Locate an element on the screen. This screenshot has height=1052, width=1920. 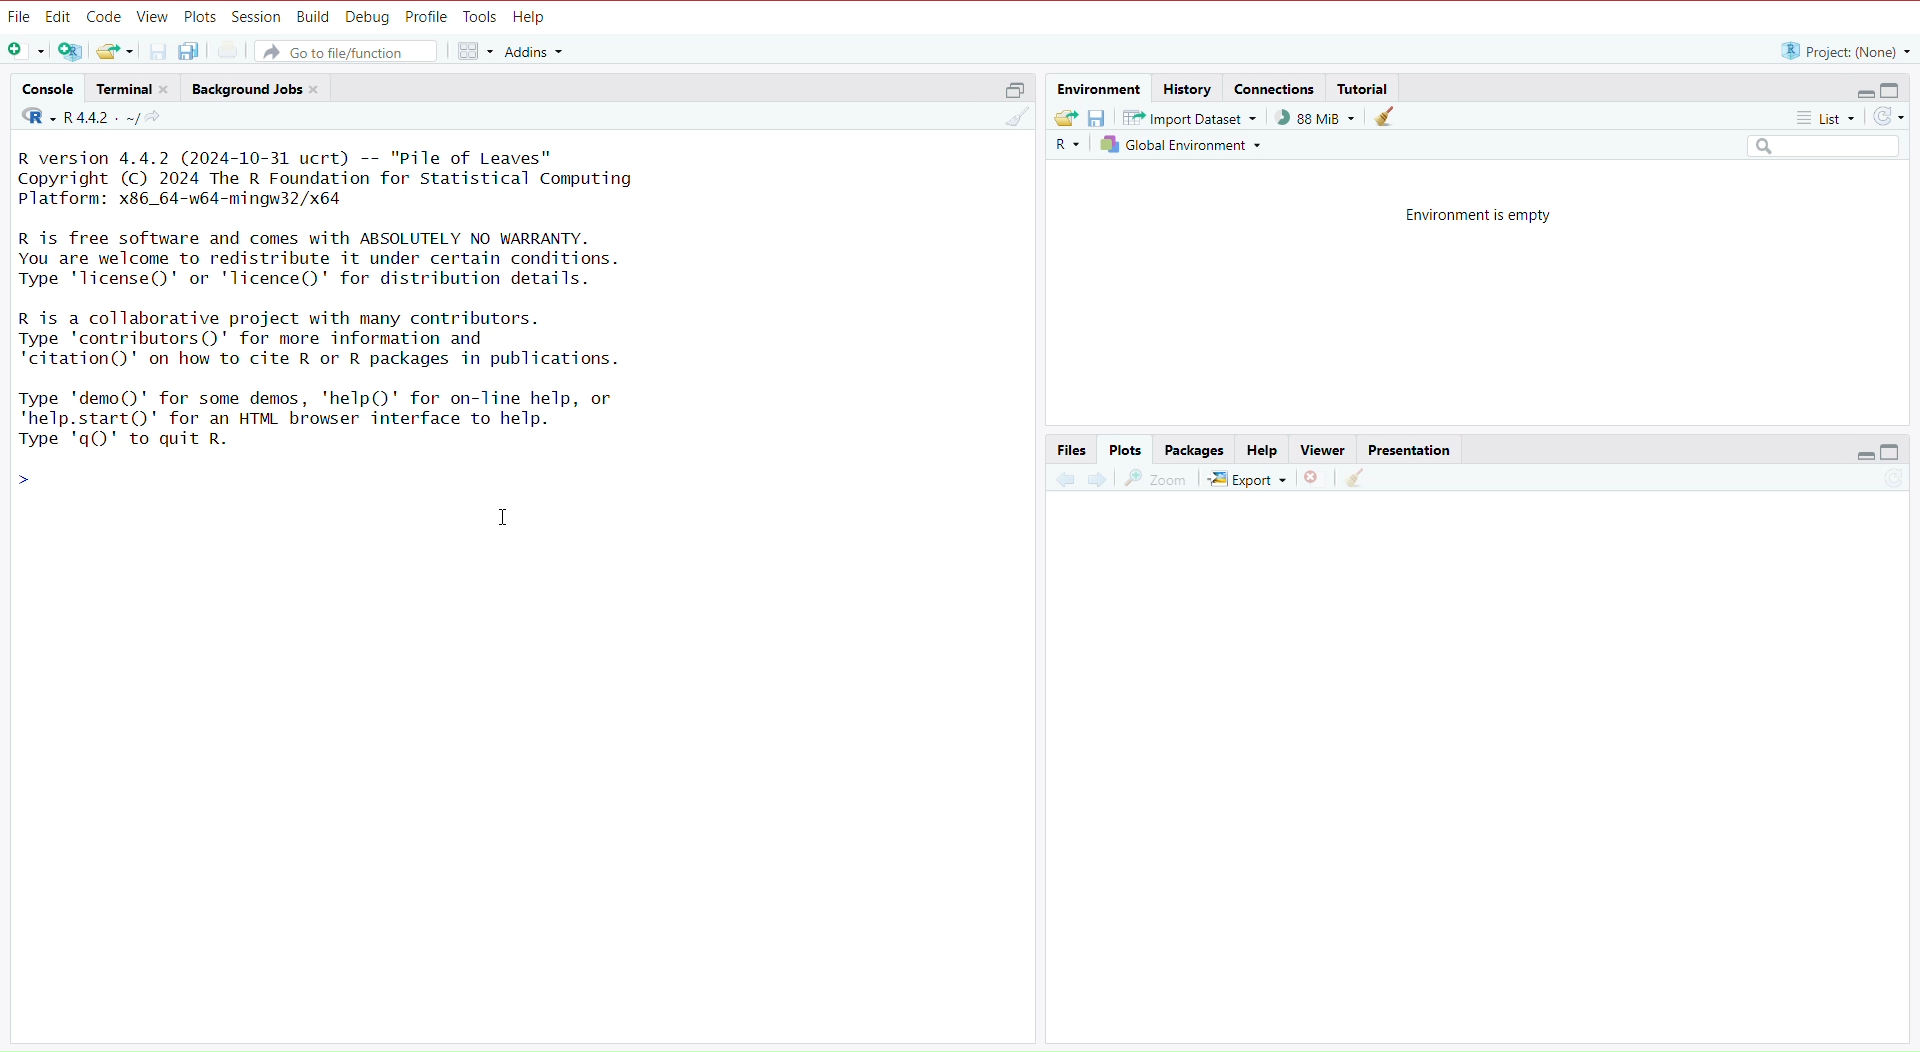
backward is located at coordinates (1064, 485).